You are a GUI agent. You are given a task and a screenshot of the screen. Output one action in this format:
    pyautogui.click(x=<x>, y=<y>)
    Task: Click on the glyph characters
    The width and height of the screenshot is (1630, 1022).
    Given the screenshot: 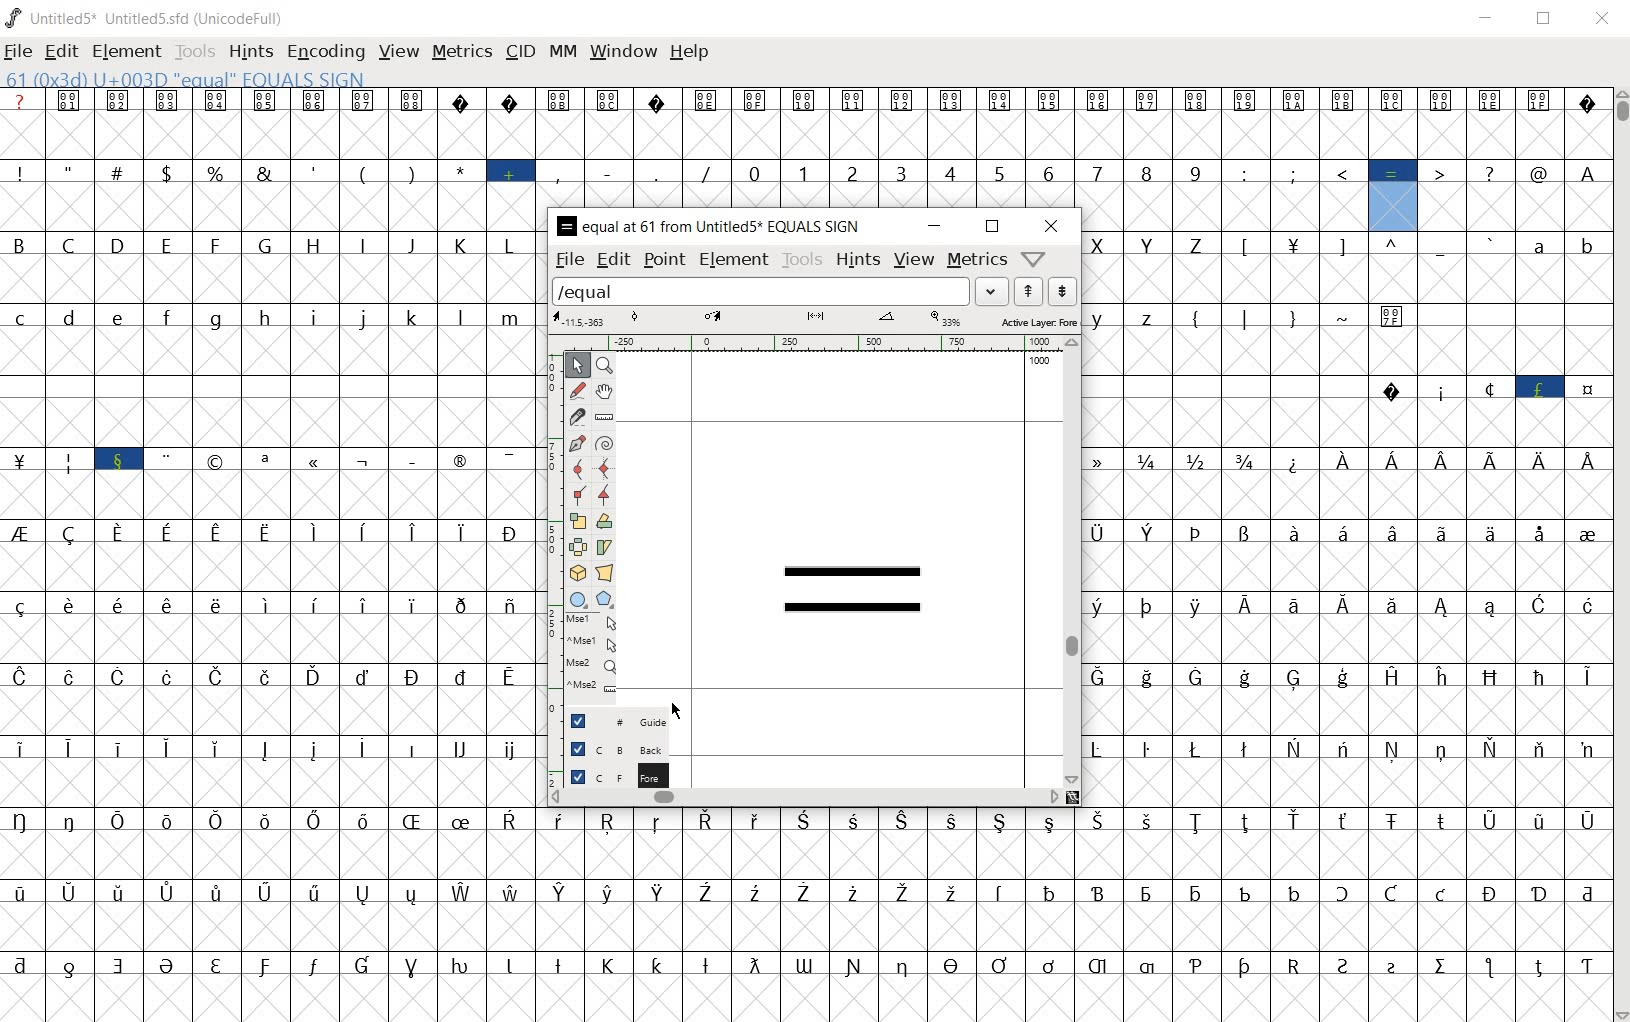 What is the action you would take?
    pyautogui.click(x=1075, y=913)
    